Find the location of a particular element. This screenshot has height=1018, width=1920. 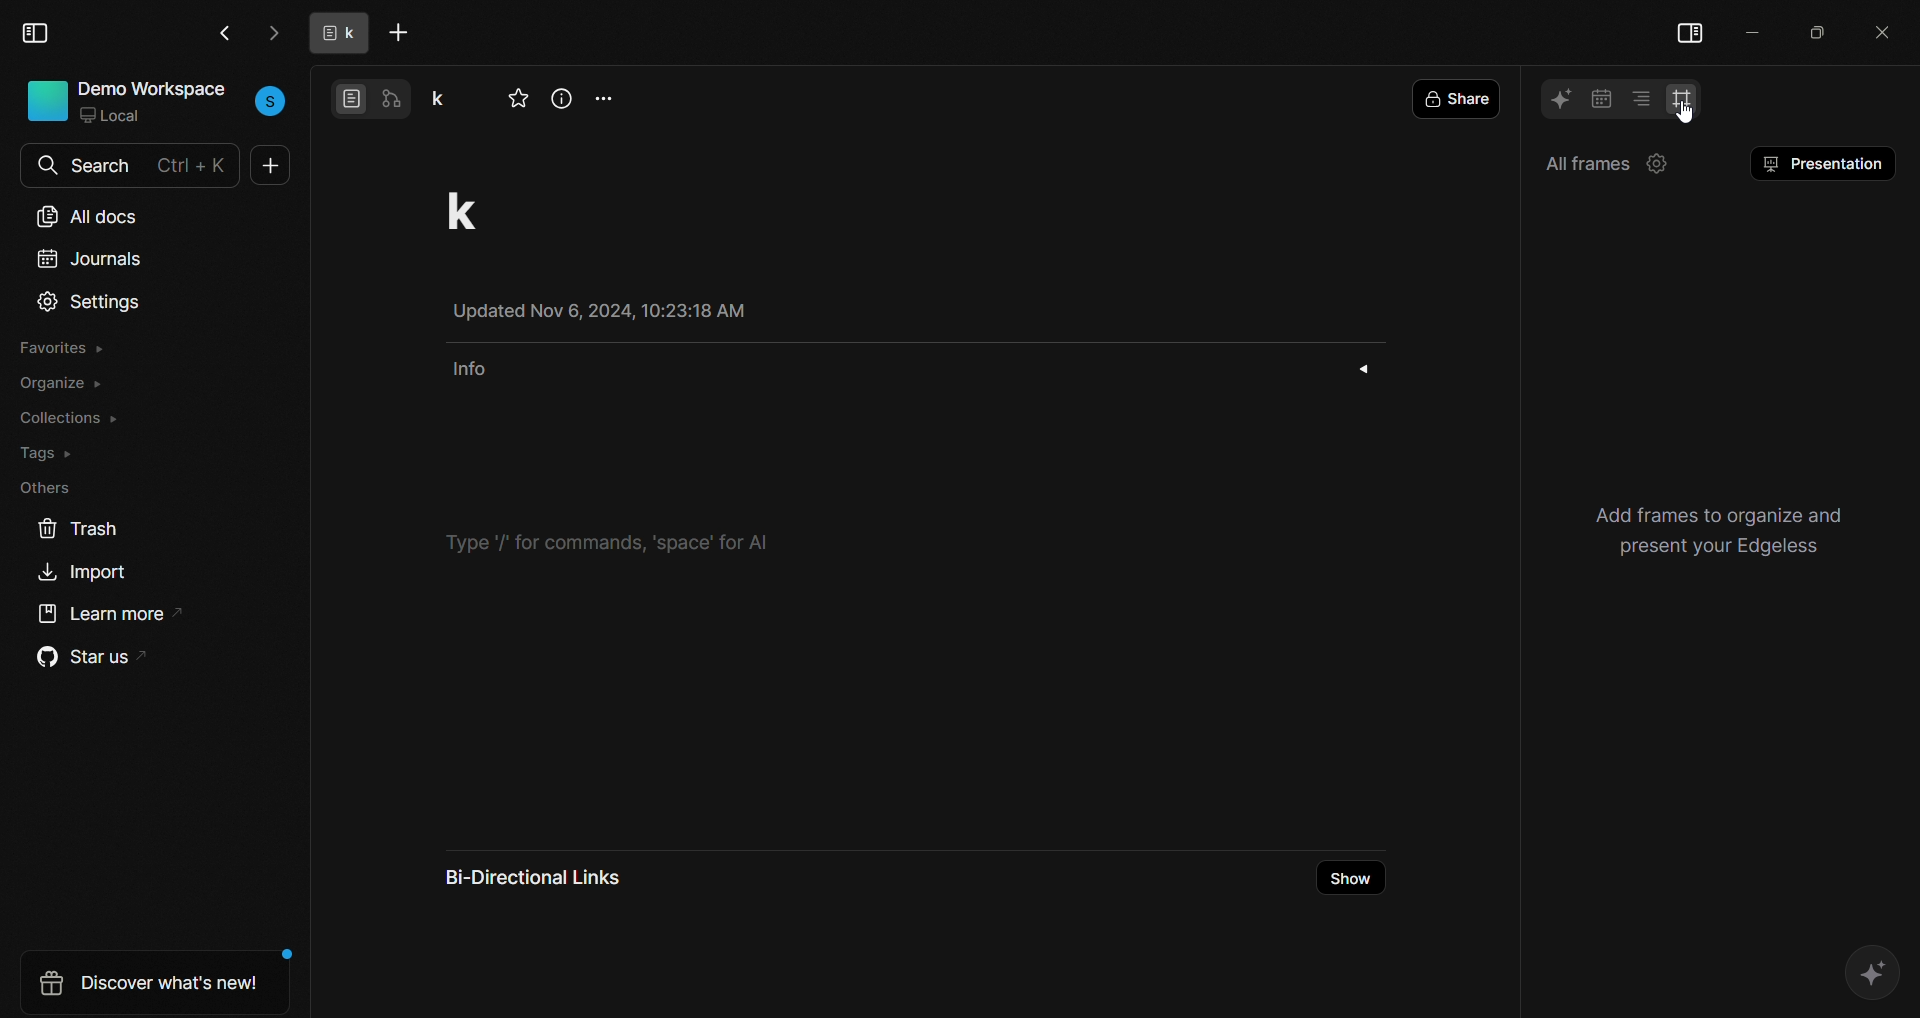

collections is located at coordinates (70, 417).